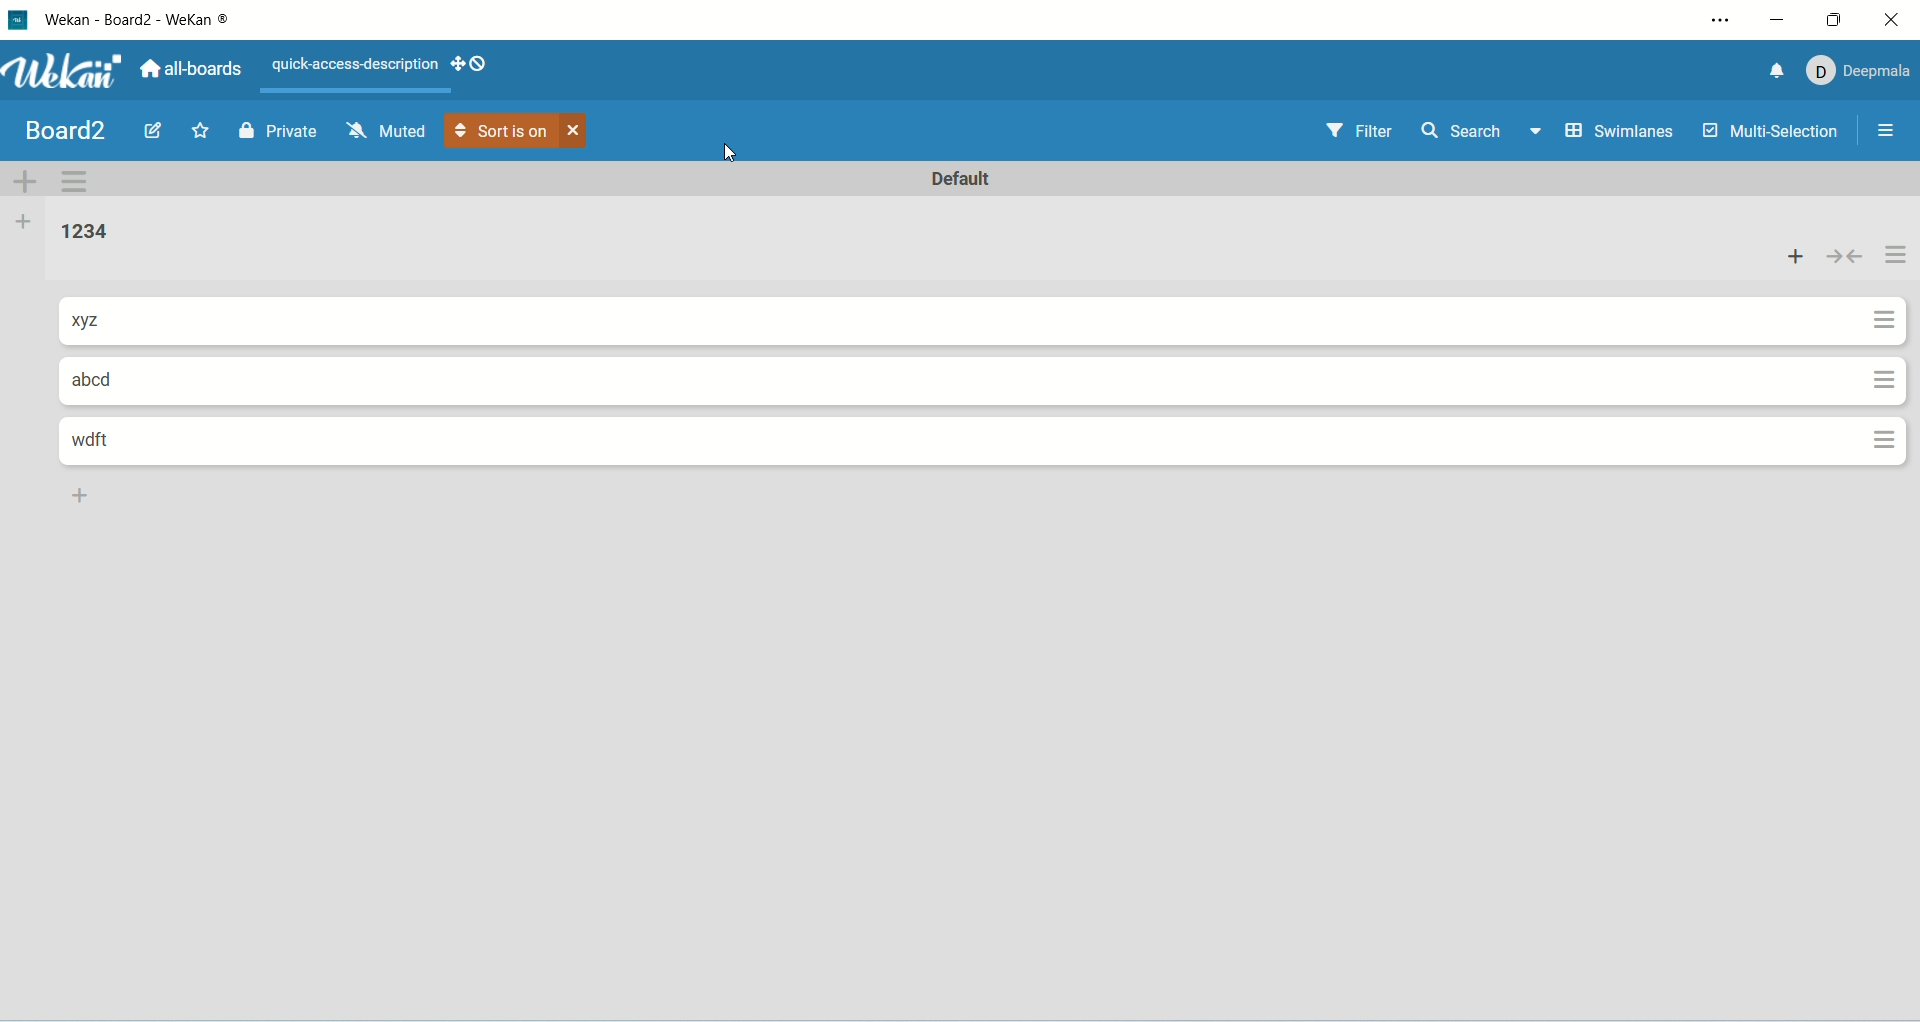  What do you see at coordinates (155, 21) in the screenshot?
I see `title` at bounding box center [155, 21].